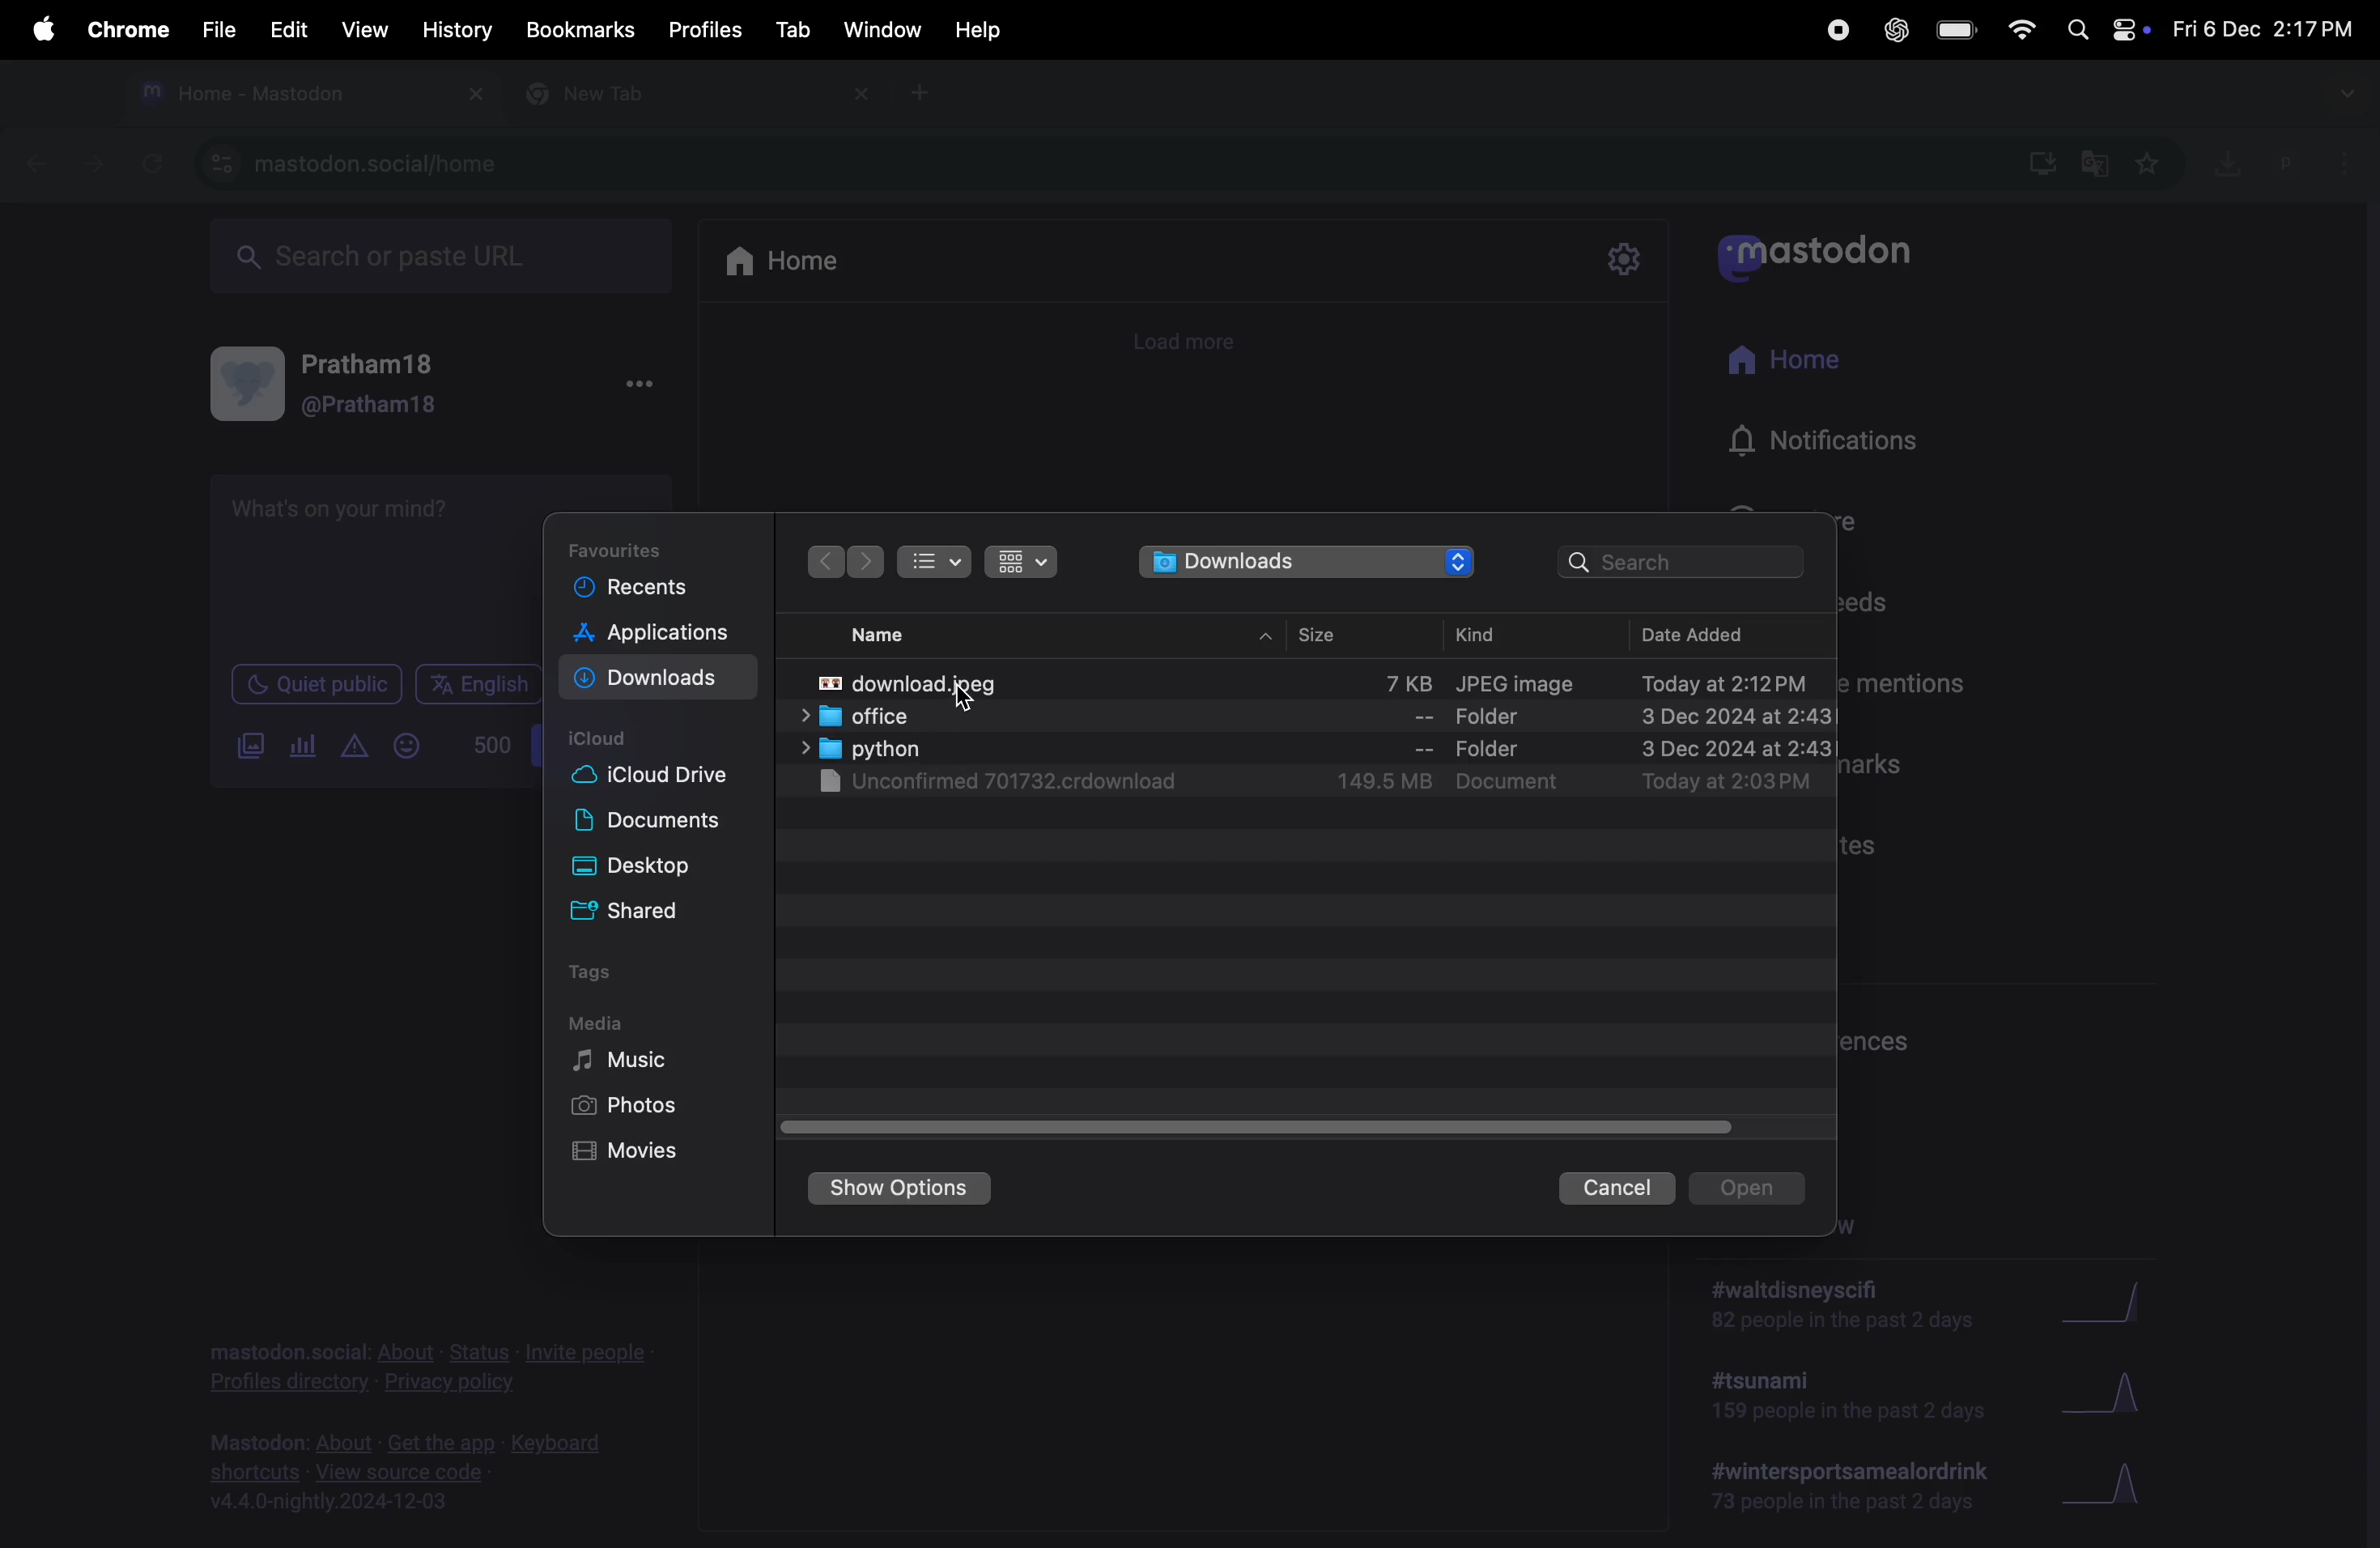  What do you see at coordinates (630, 586) in the screenshot?
I see `recent` at bounding box center [630, 586].